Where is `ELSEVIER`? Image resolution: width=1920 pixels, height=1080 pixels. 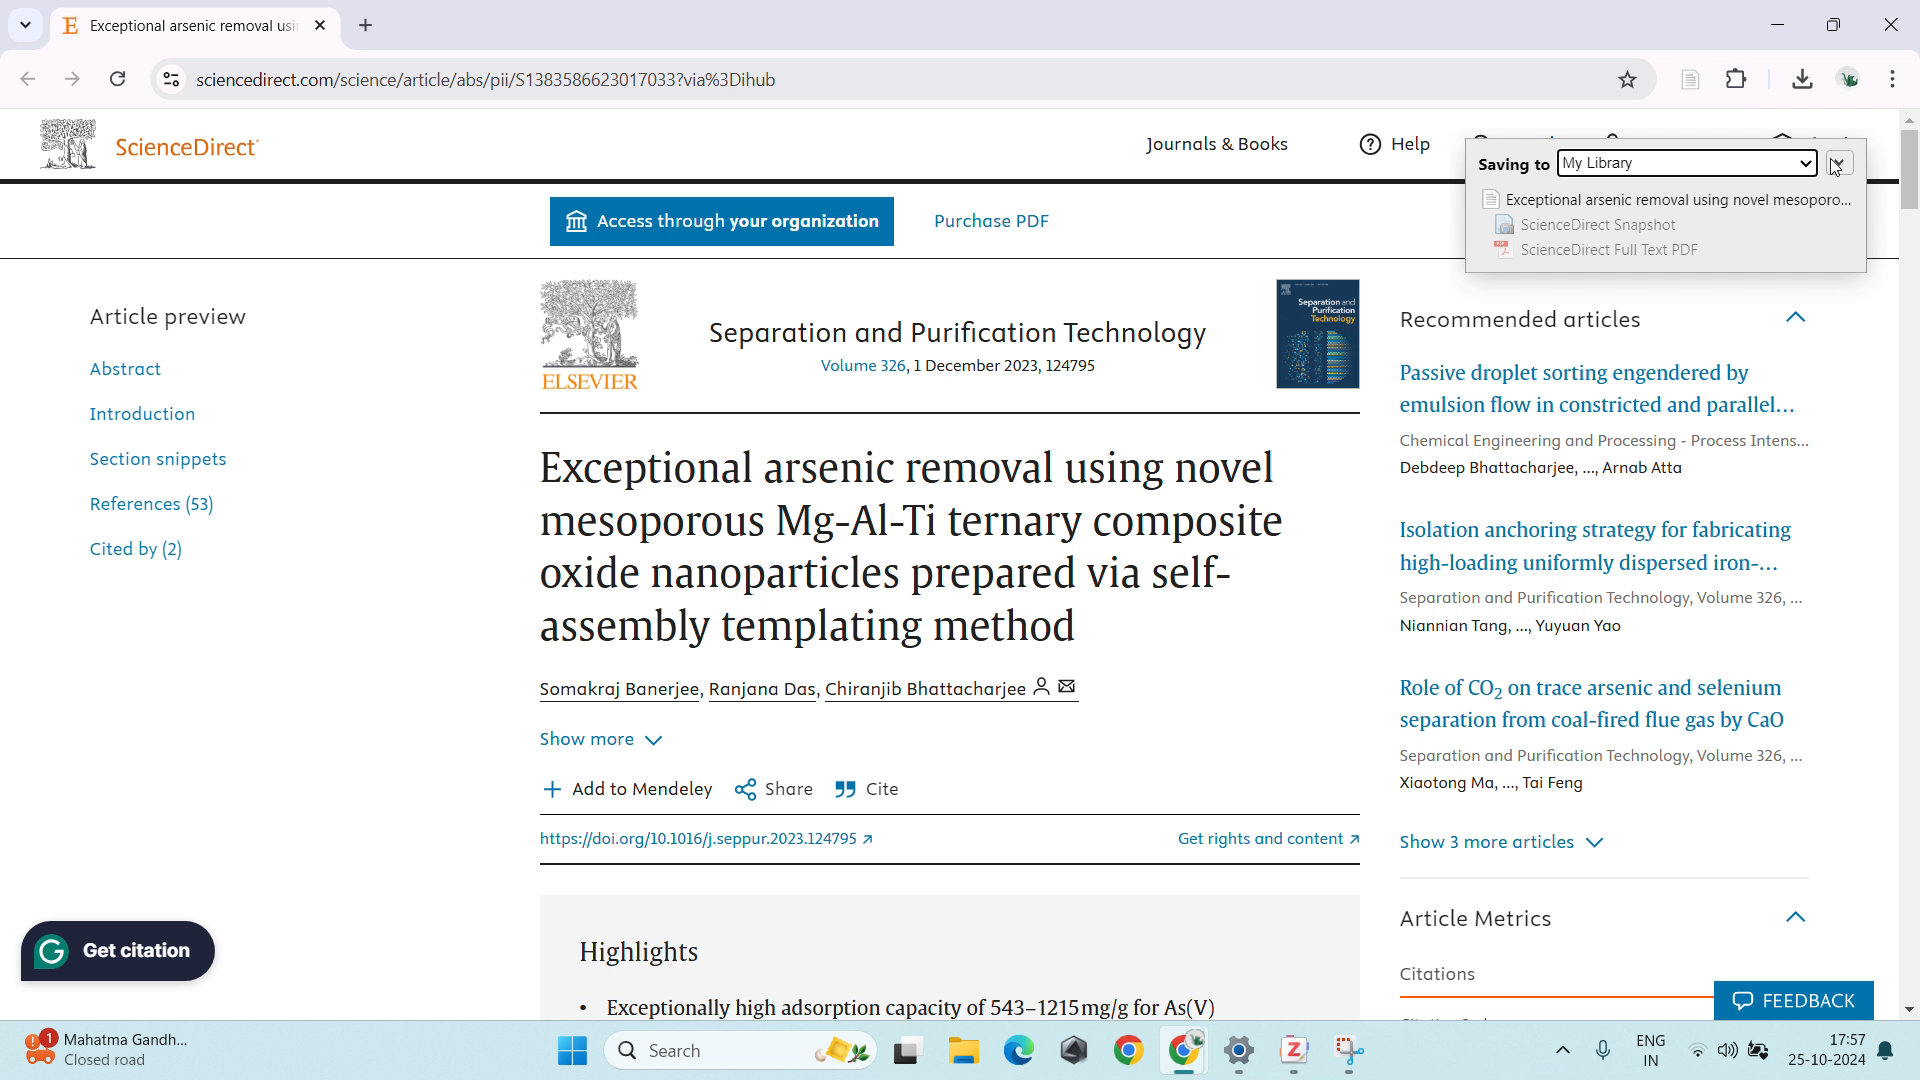 ELSEVIER is located at coordinates (589, 384).